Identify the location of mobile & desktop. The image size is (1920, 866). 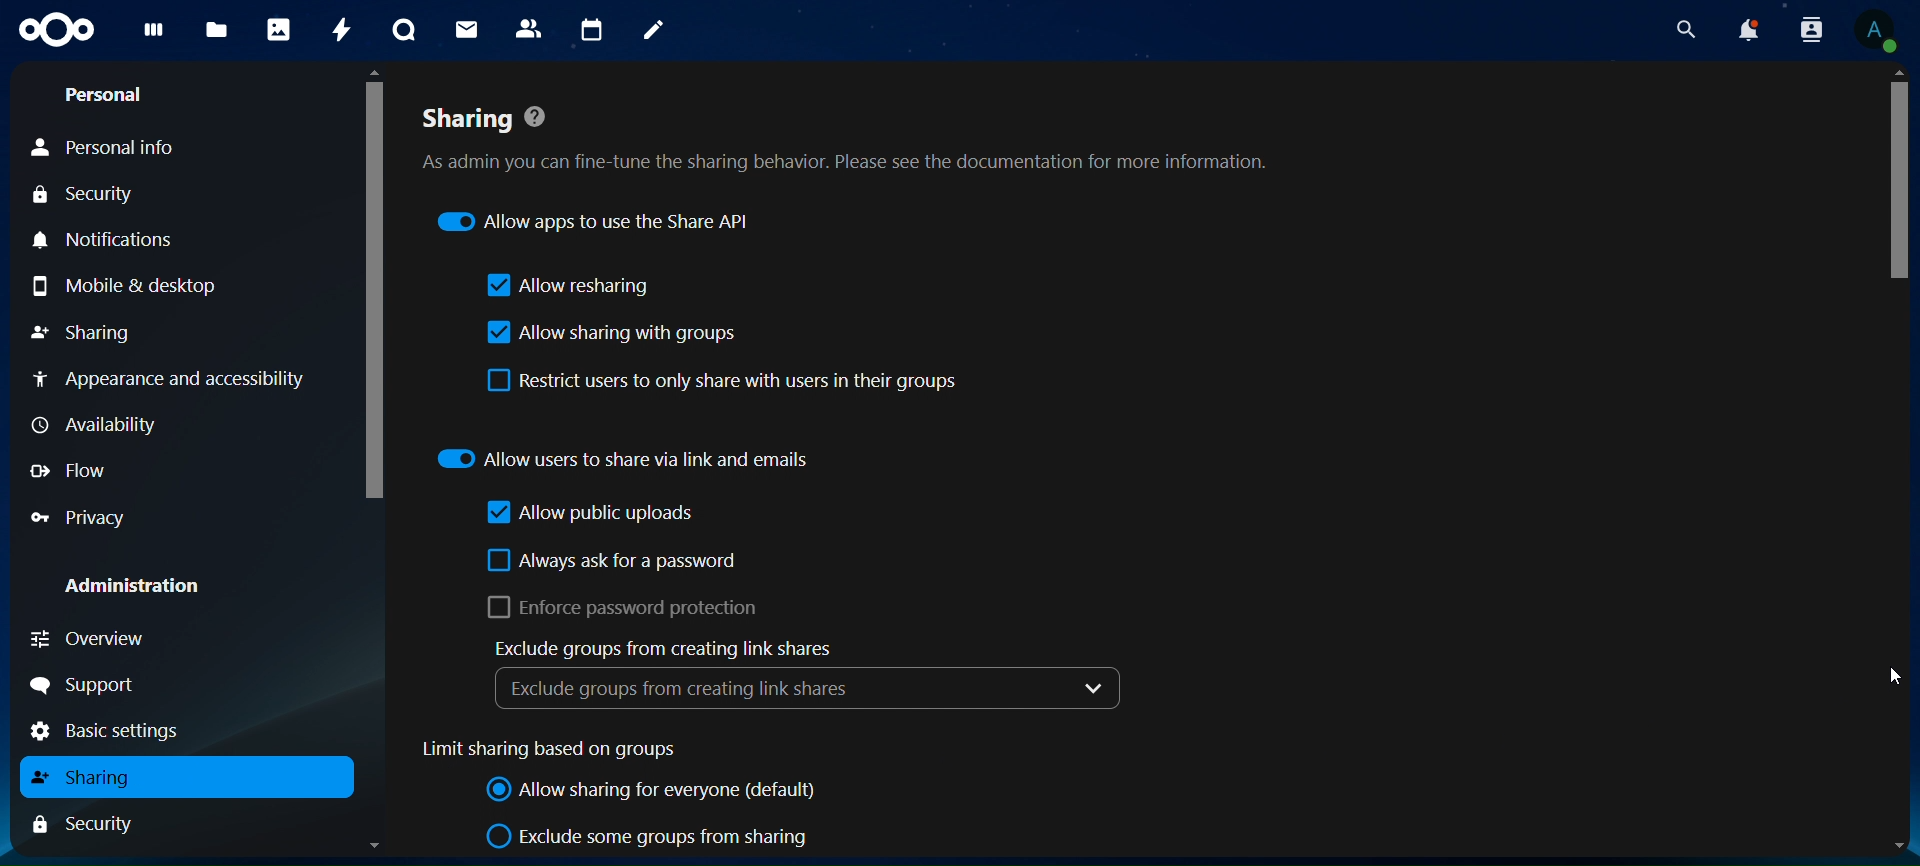
(126, 288).